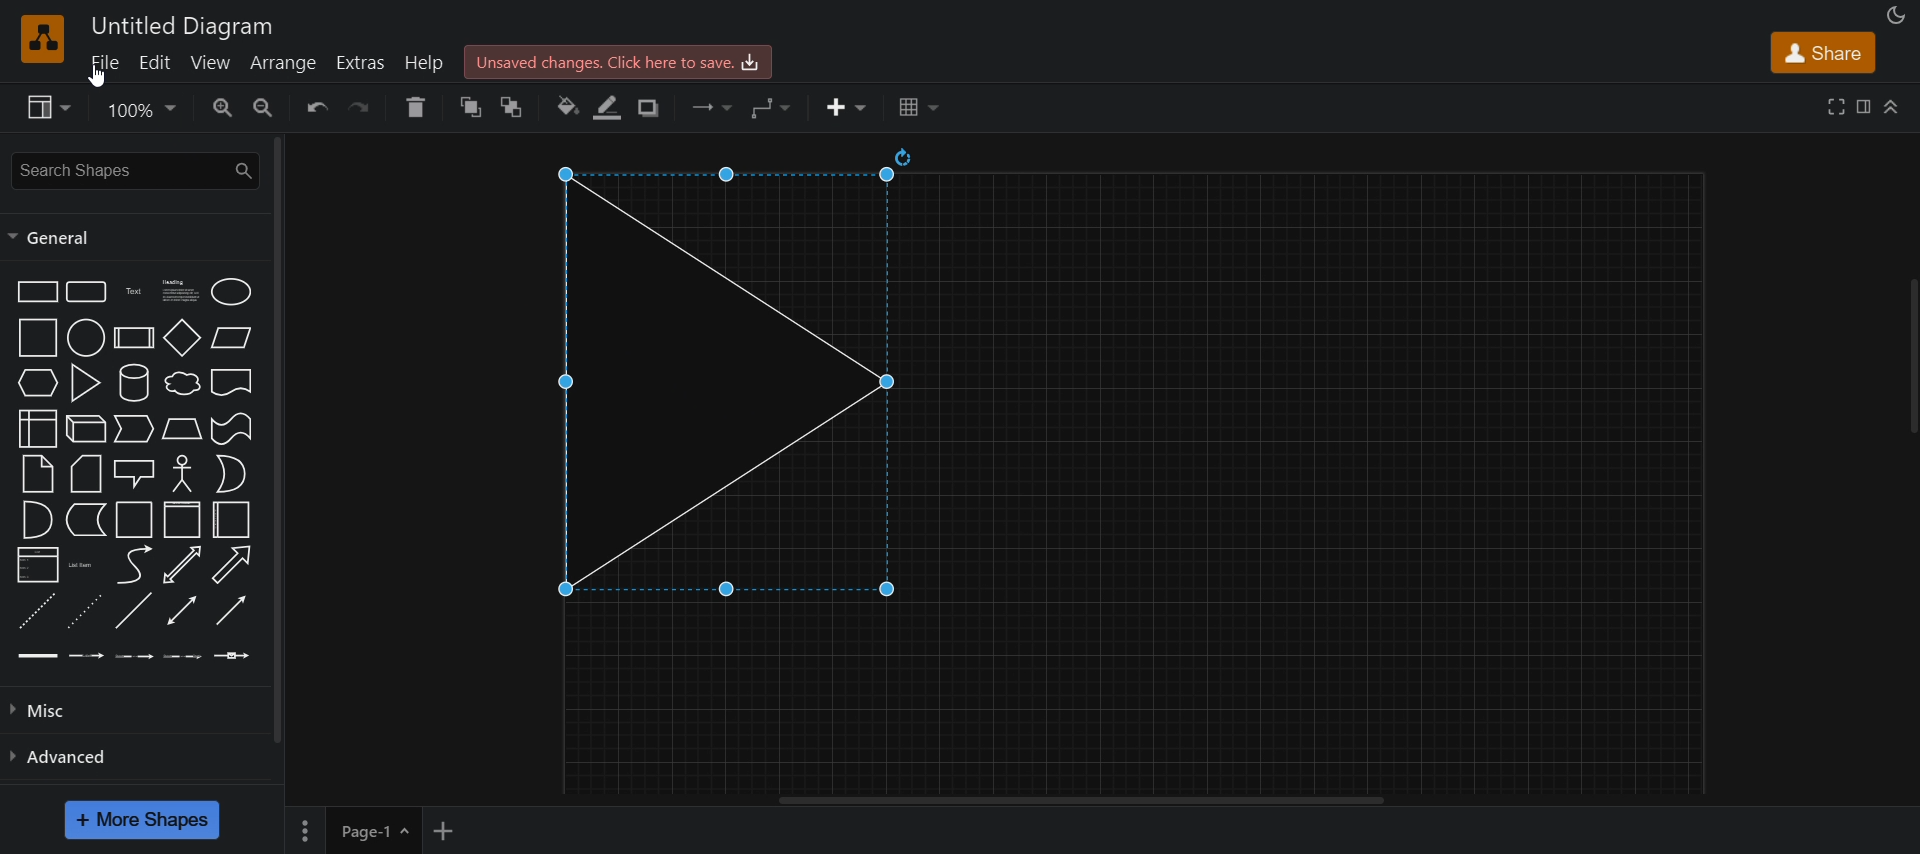 This screenshot has height=854, width=1920. I want to click on line color, so click(610, 106).